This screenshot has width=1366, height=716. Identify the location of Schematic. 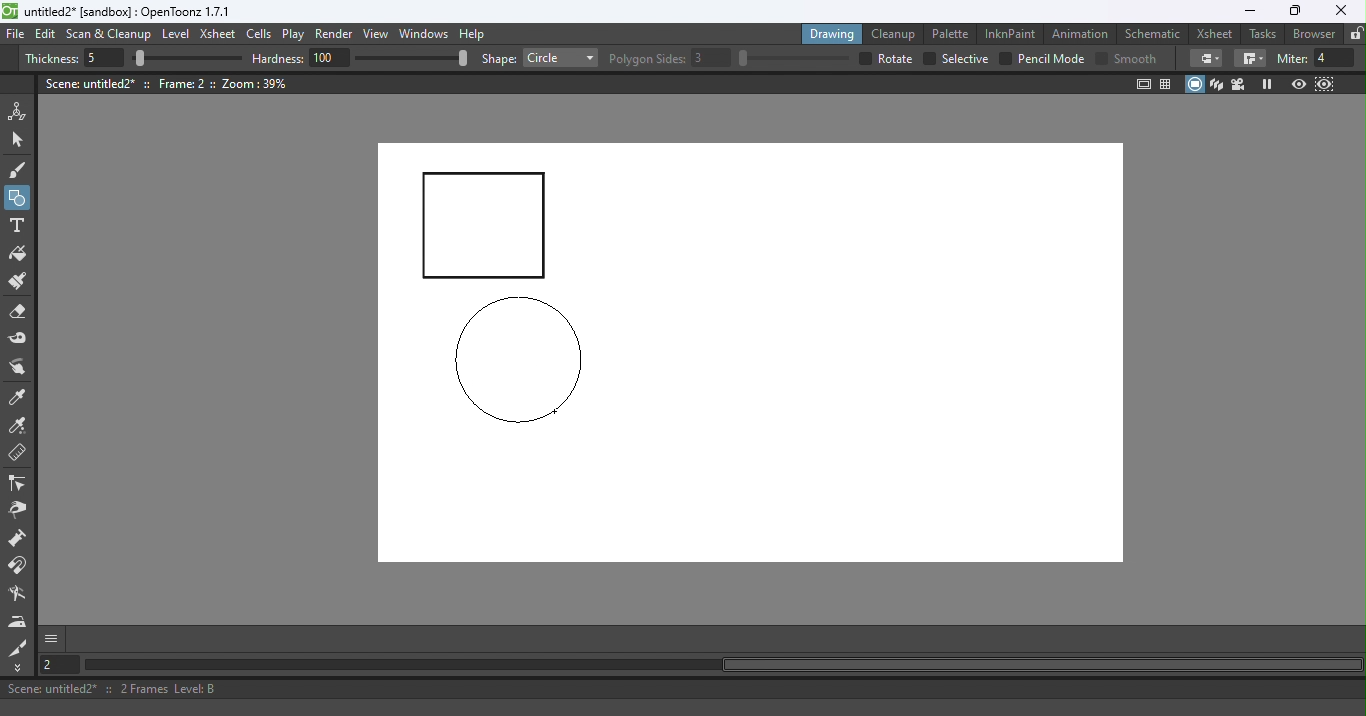
(1153, 34).